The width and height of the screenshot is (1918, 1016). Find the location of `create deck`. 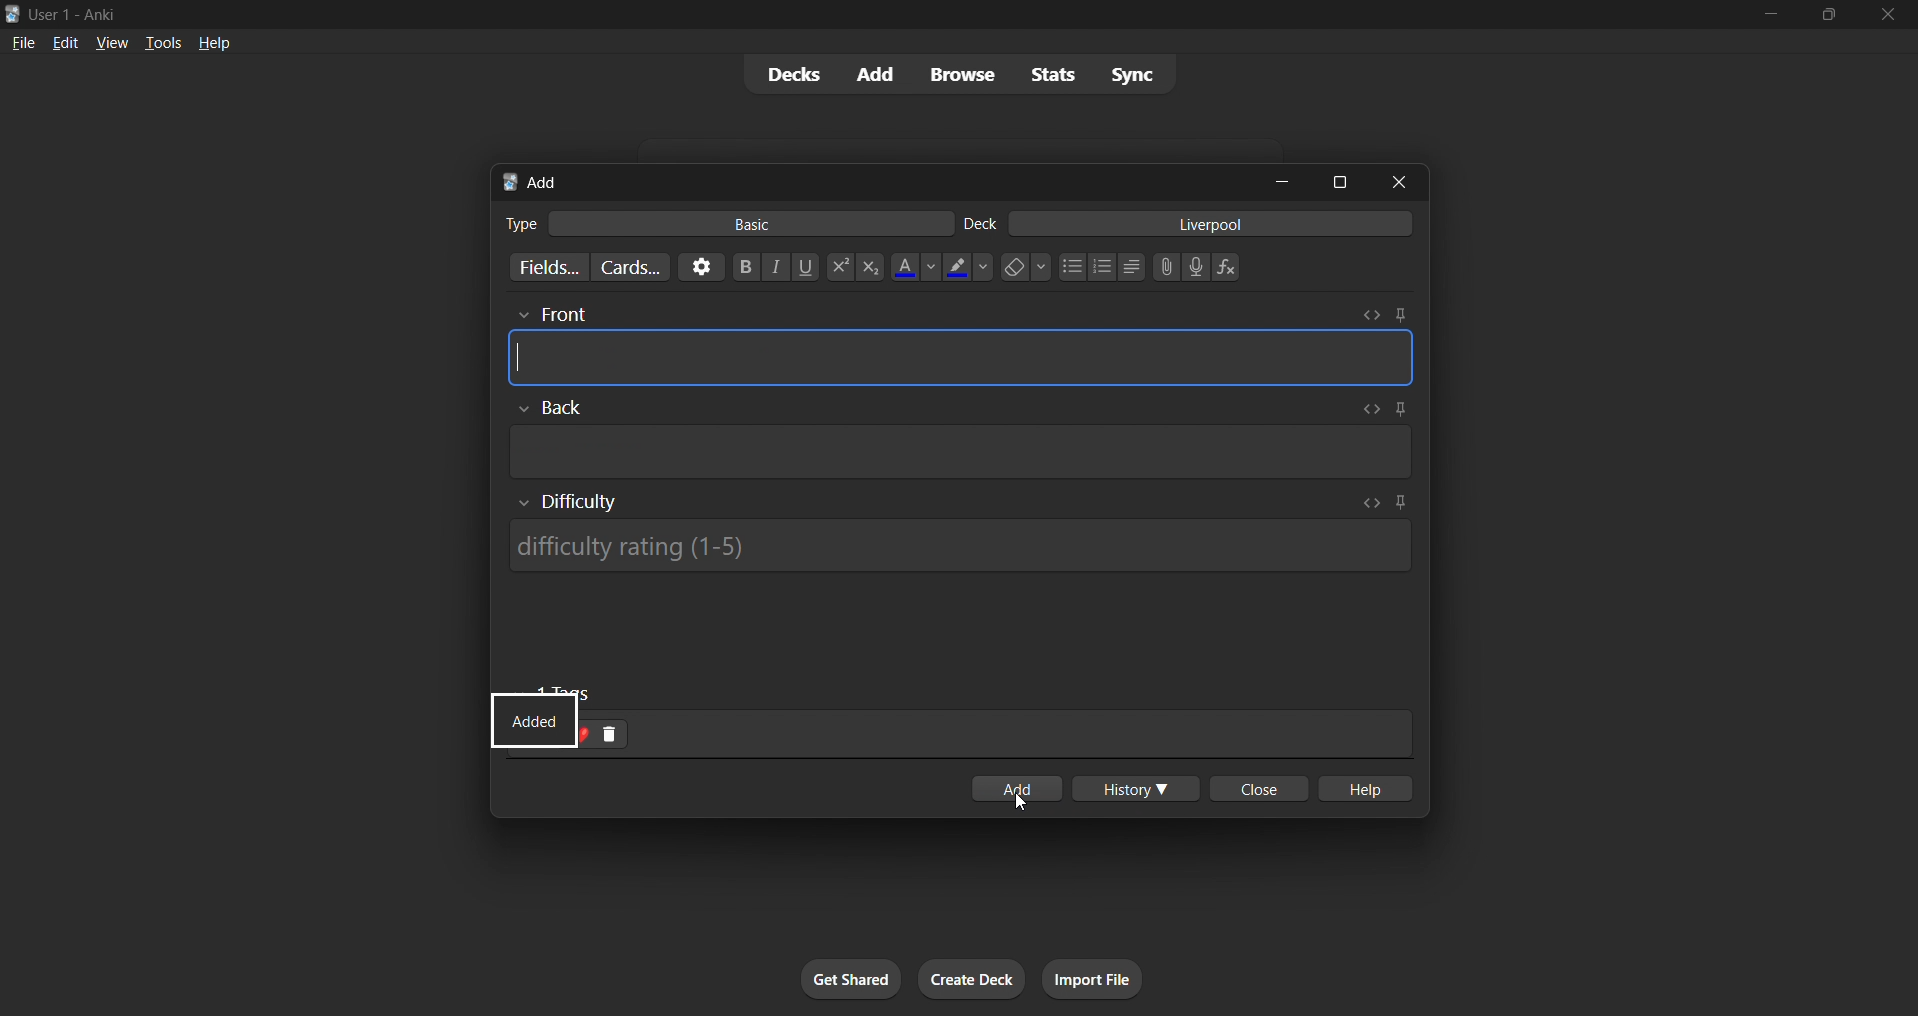

create deck is located at coordinates (973, 980).